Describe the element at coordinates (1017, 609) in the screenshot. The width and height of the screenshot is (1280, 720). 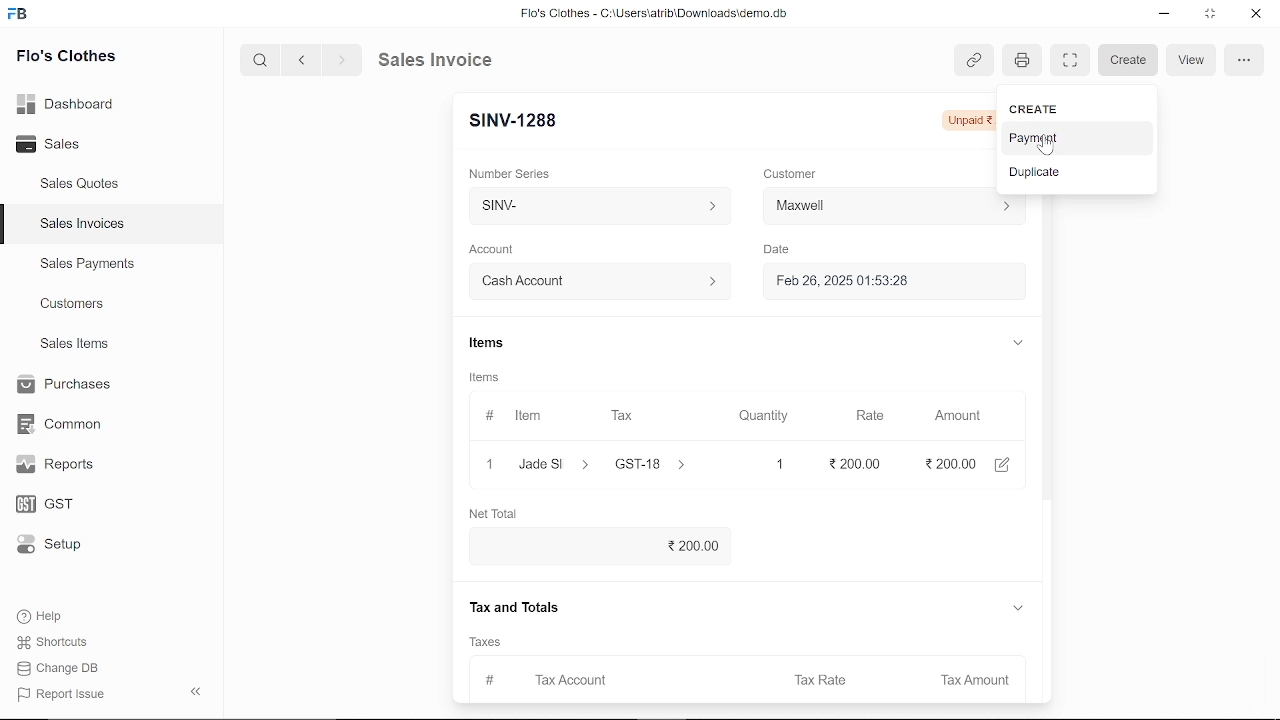
I see `expand` at that location.